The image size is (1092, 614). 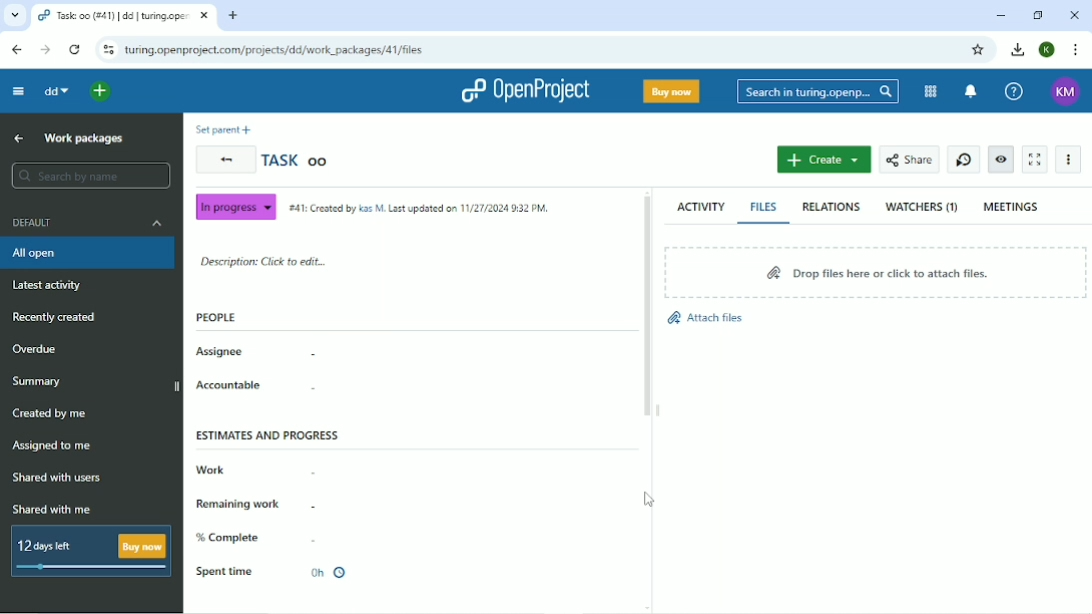 What do you see at coordinates (981, 50) in the screenshot?
I see `Bookmark this tab` at bounding box center [981, 50].